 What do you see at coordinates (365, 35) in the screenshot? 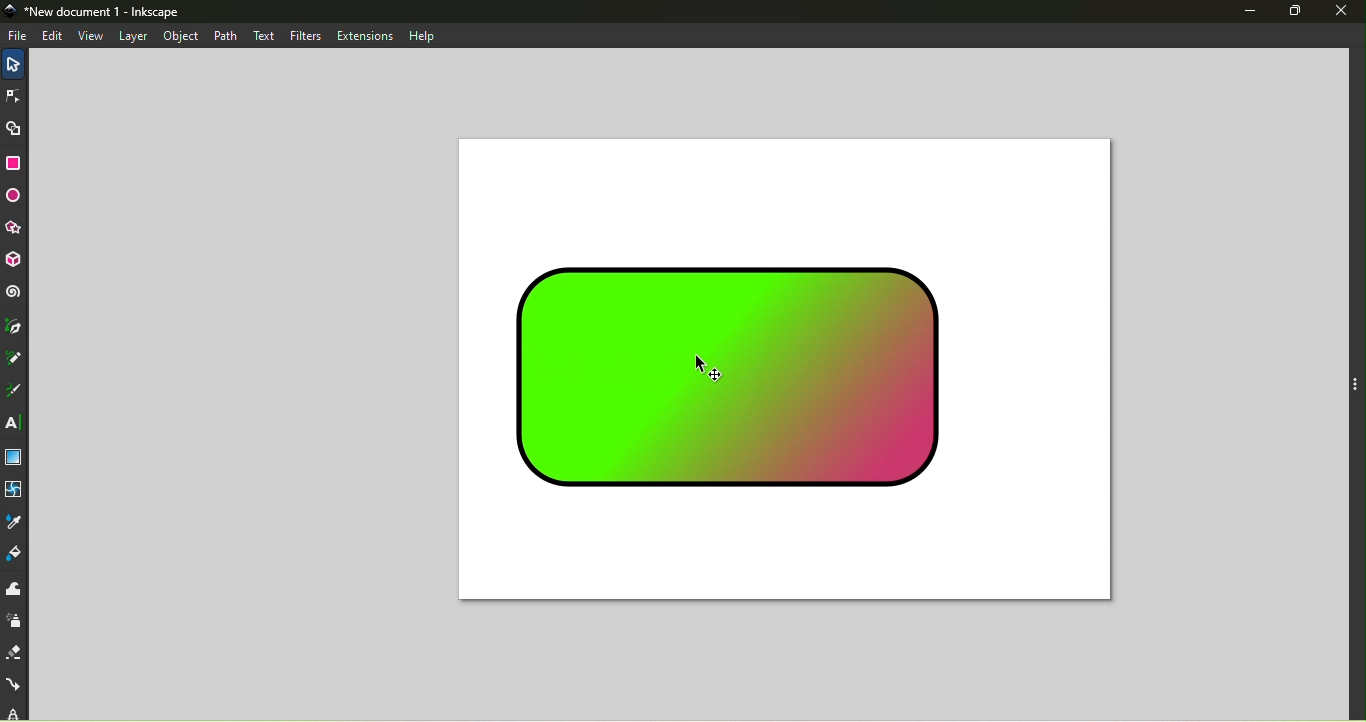
I see `Extensions` at bounding box center [365, 35].